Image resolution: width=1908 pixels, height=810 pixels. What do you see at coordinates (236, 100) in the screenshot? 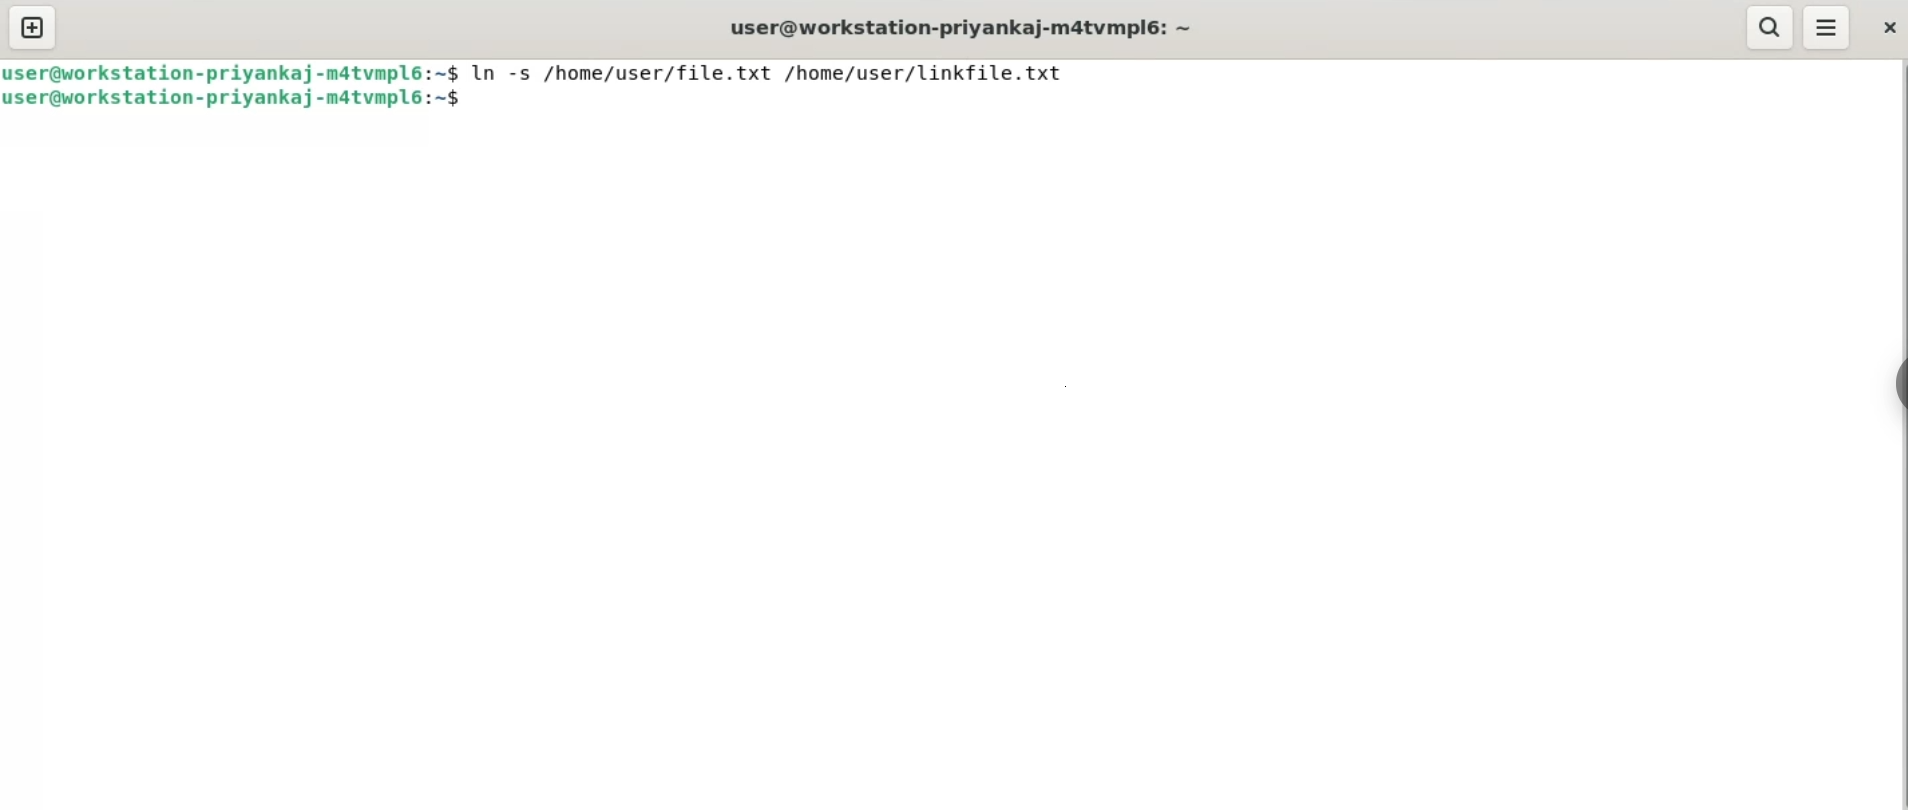
I see ` user@workstation-priyanka-m4tvmpl6:~$` at bounding box center [236, 100].